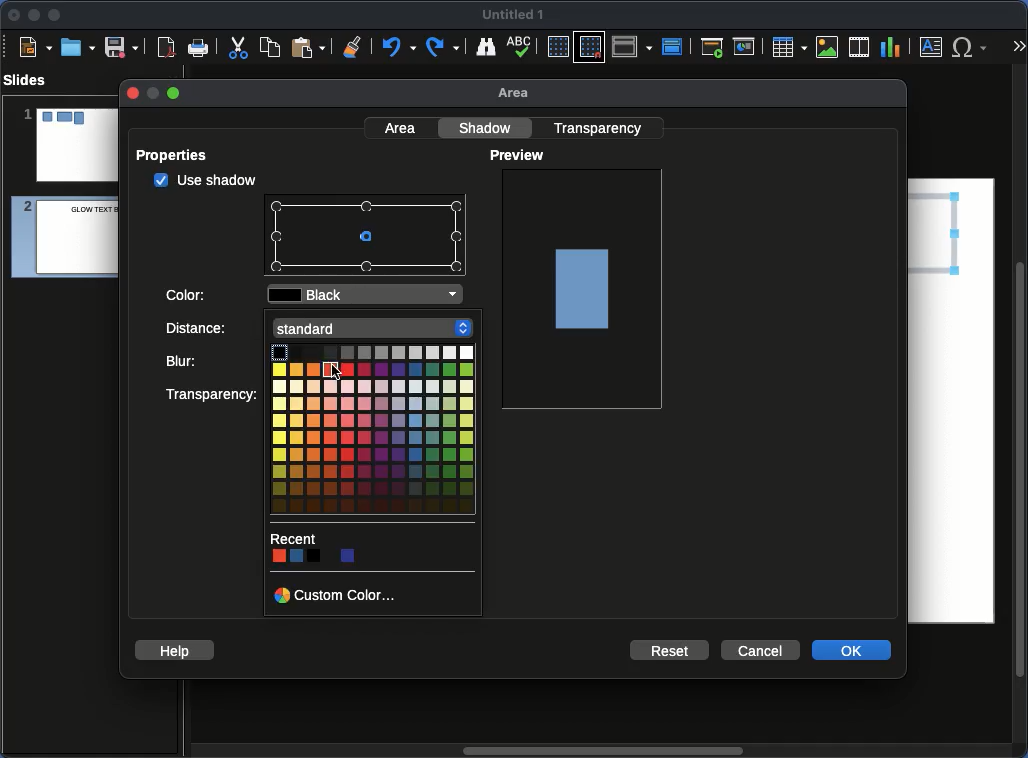 This screenshot has height=758, width=1028. What do you see at coordinates (199, 49) in the screenshot?
I see `Print` at bounding box center [199, 49].